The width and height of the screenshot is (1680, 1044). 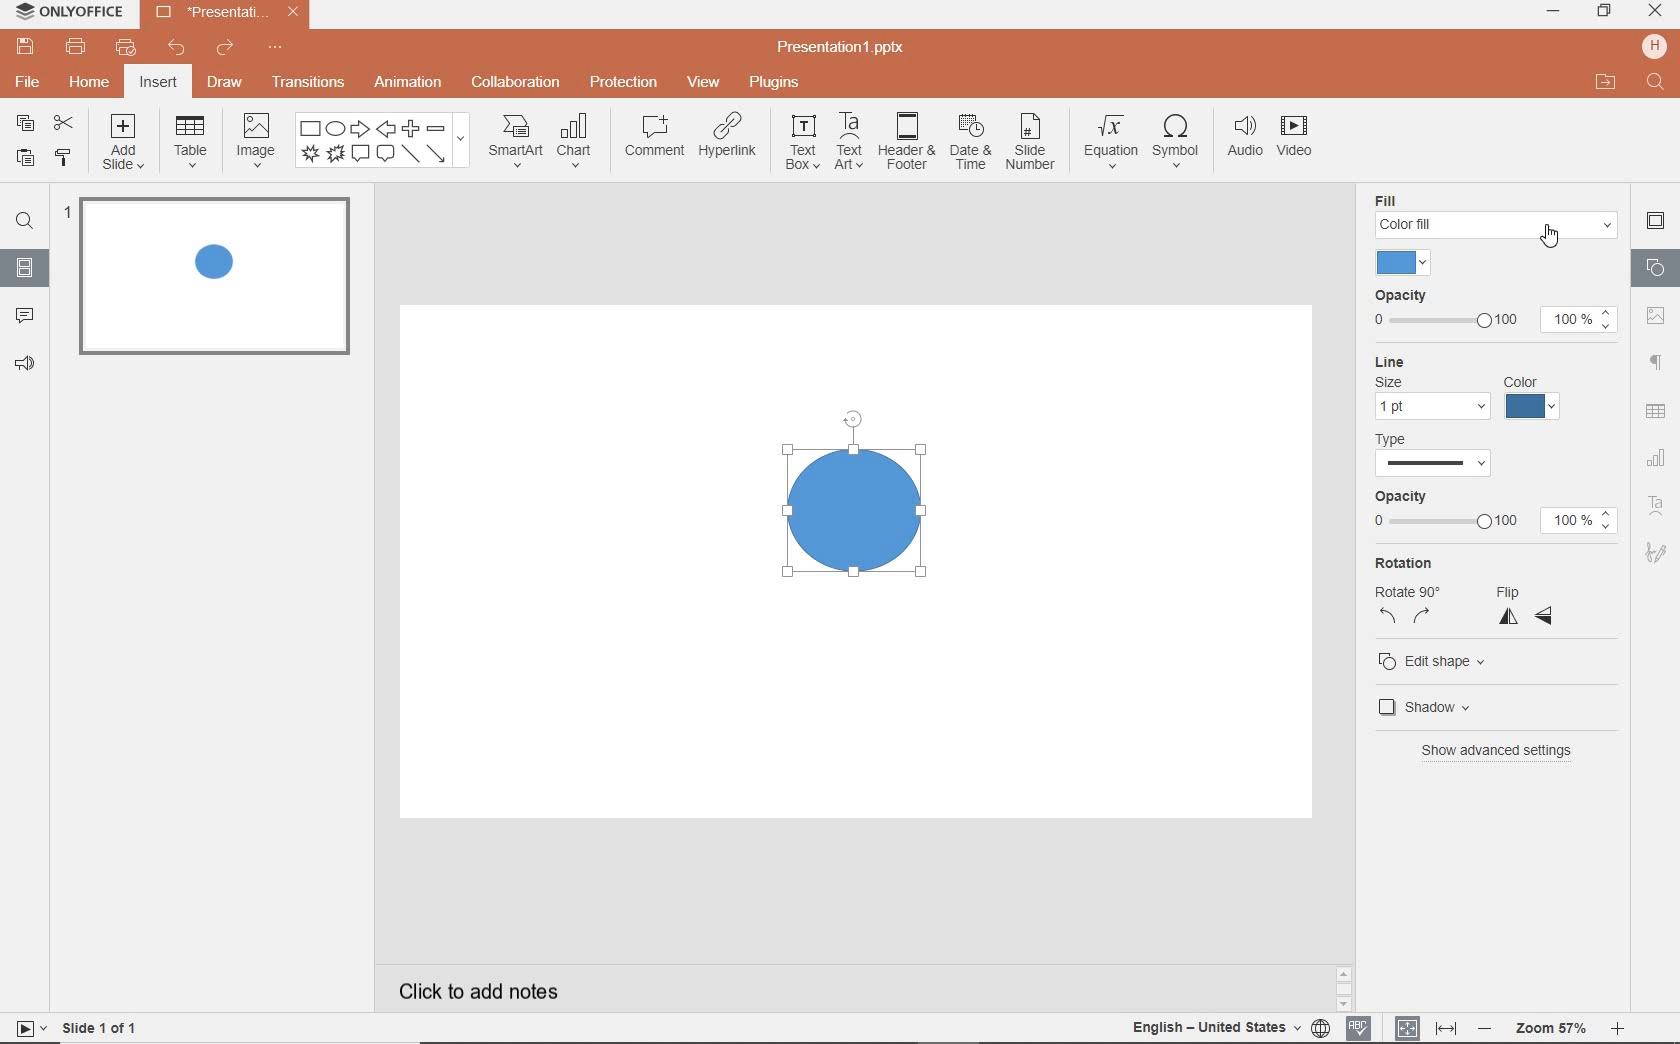 What do you see at coordinates (225, 13) in the screenshot?
I see `file name` at bounding box center [225, 13].